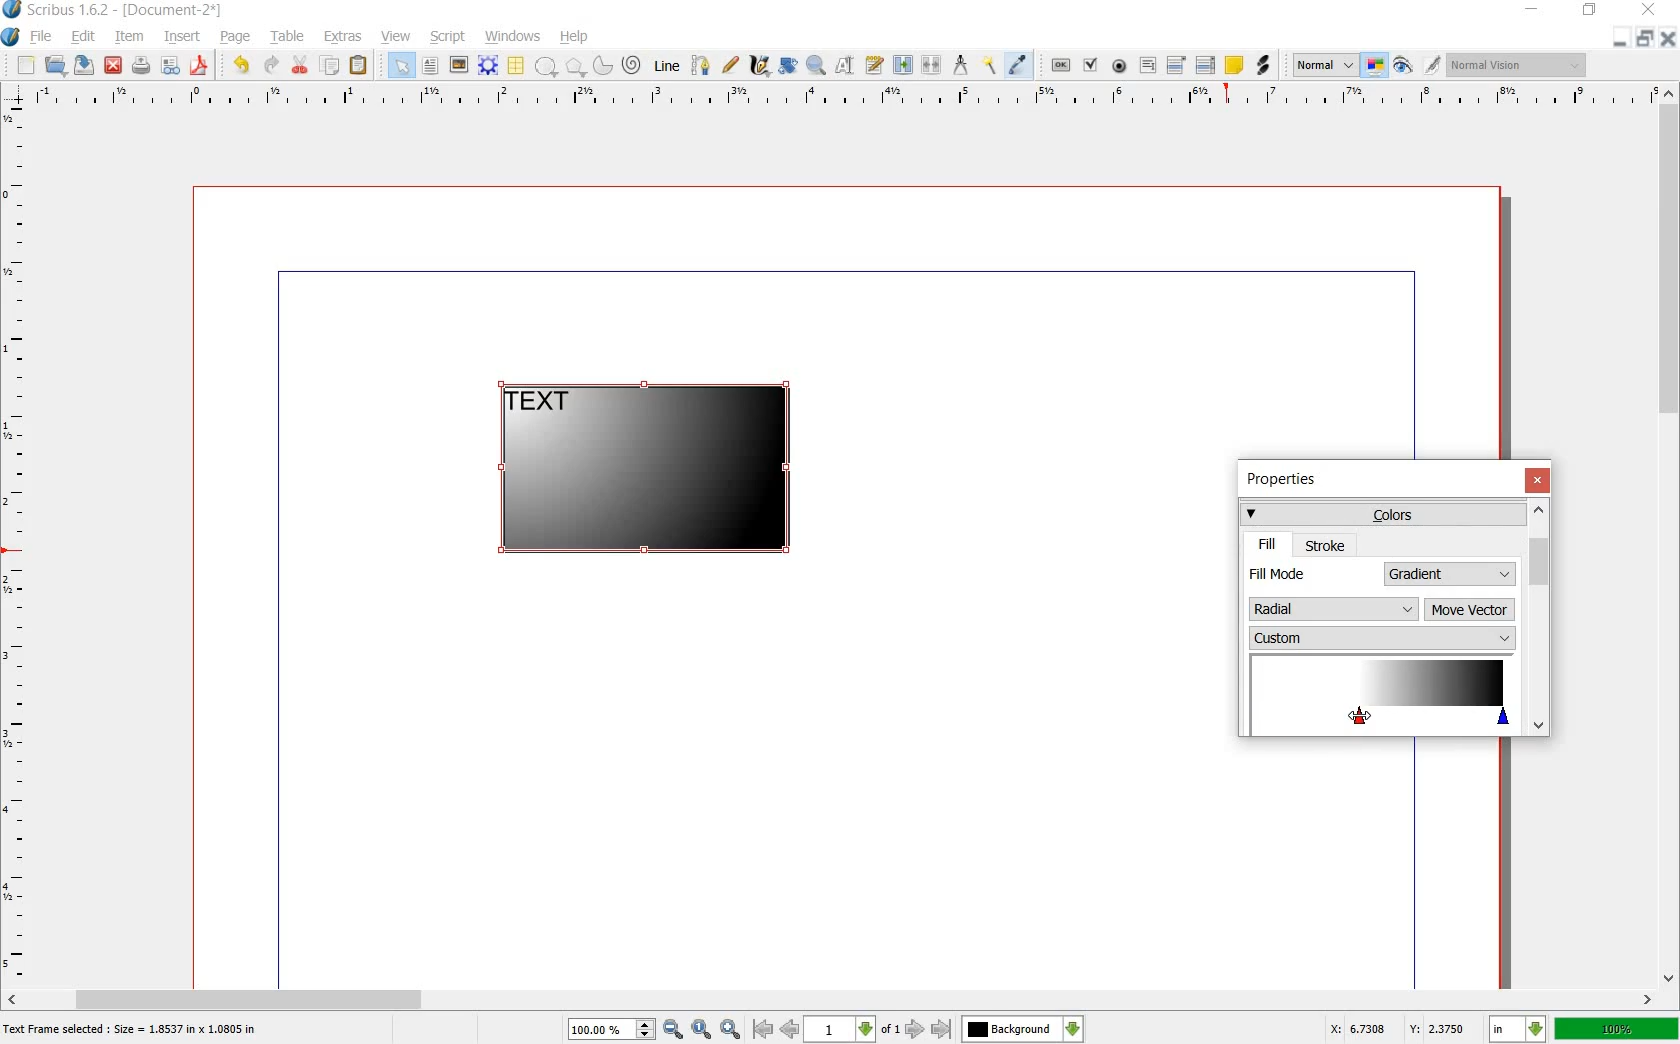  Describe the element at coordinates (731, 1029) in the screenshot. I see `zoom in` at that location.